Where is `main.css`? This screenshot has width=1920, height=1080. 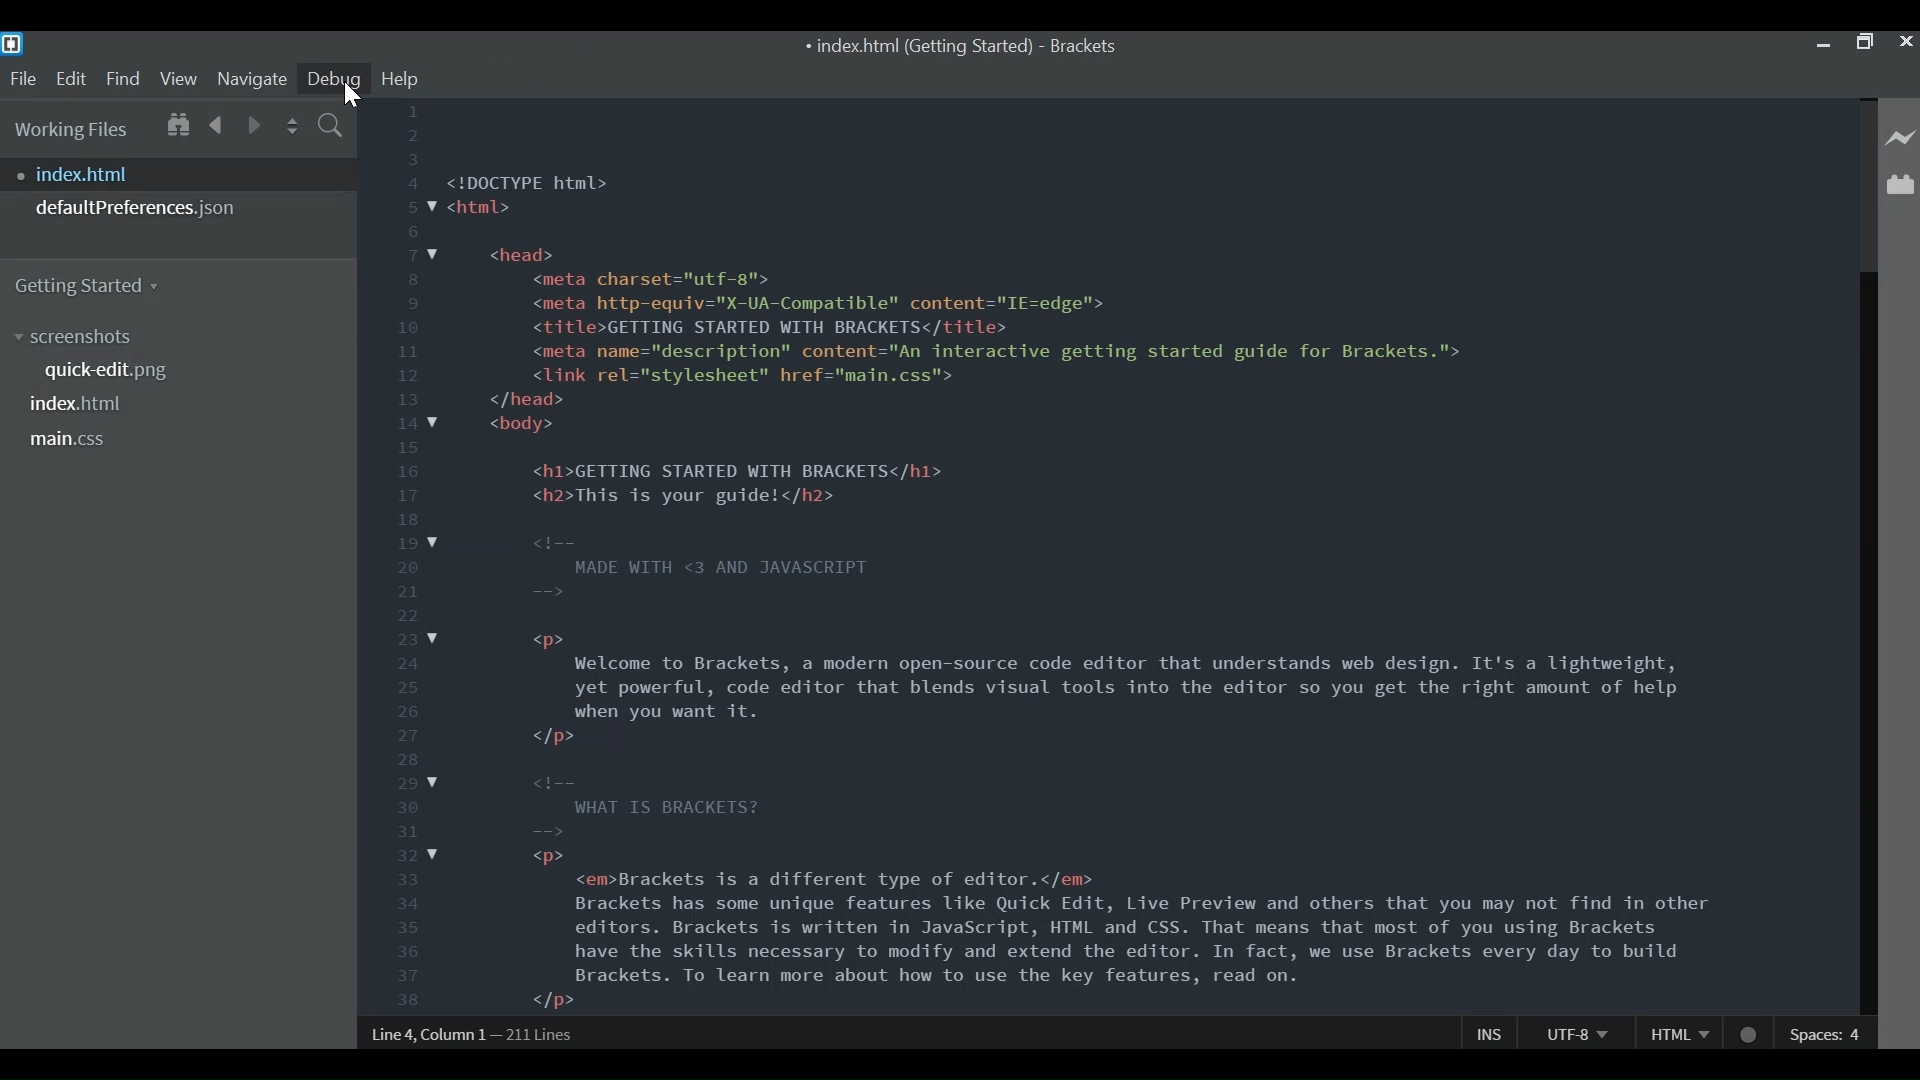 main.css is located at coordinates (69, 440).